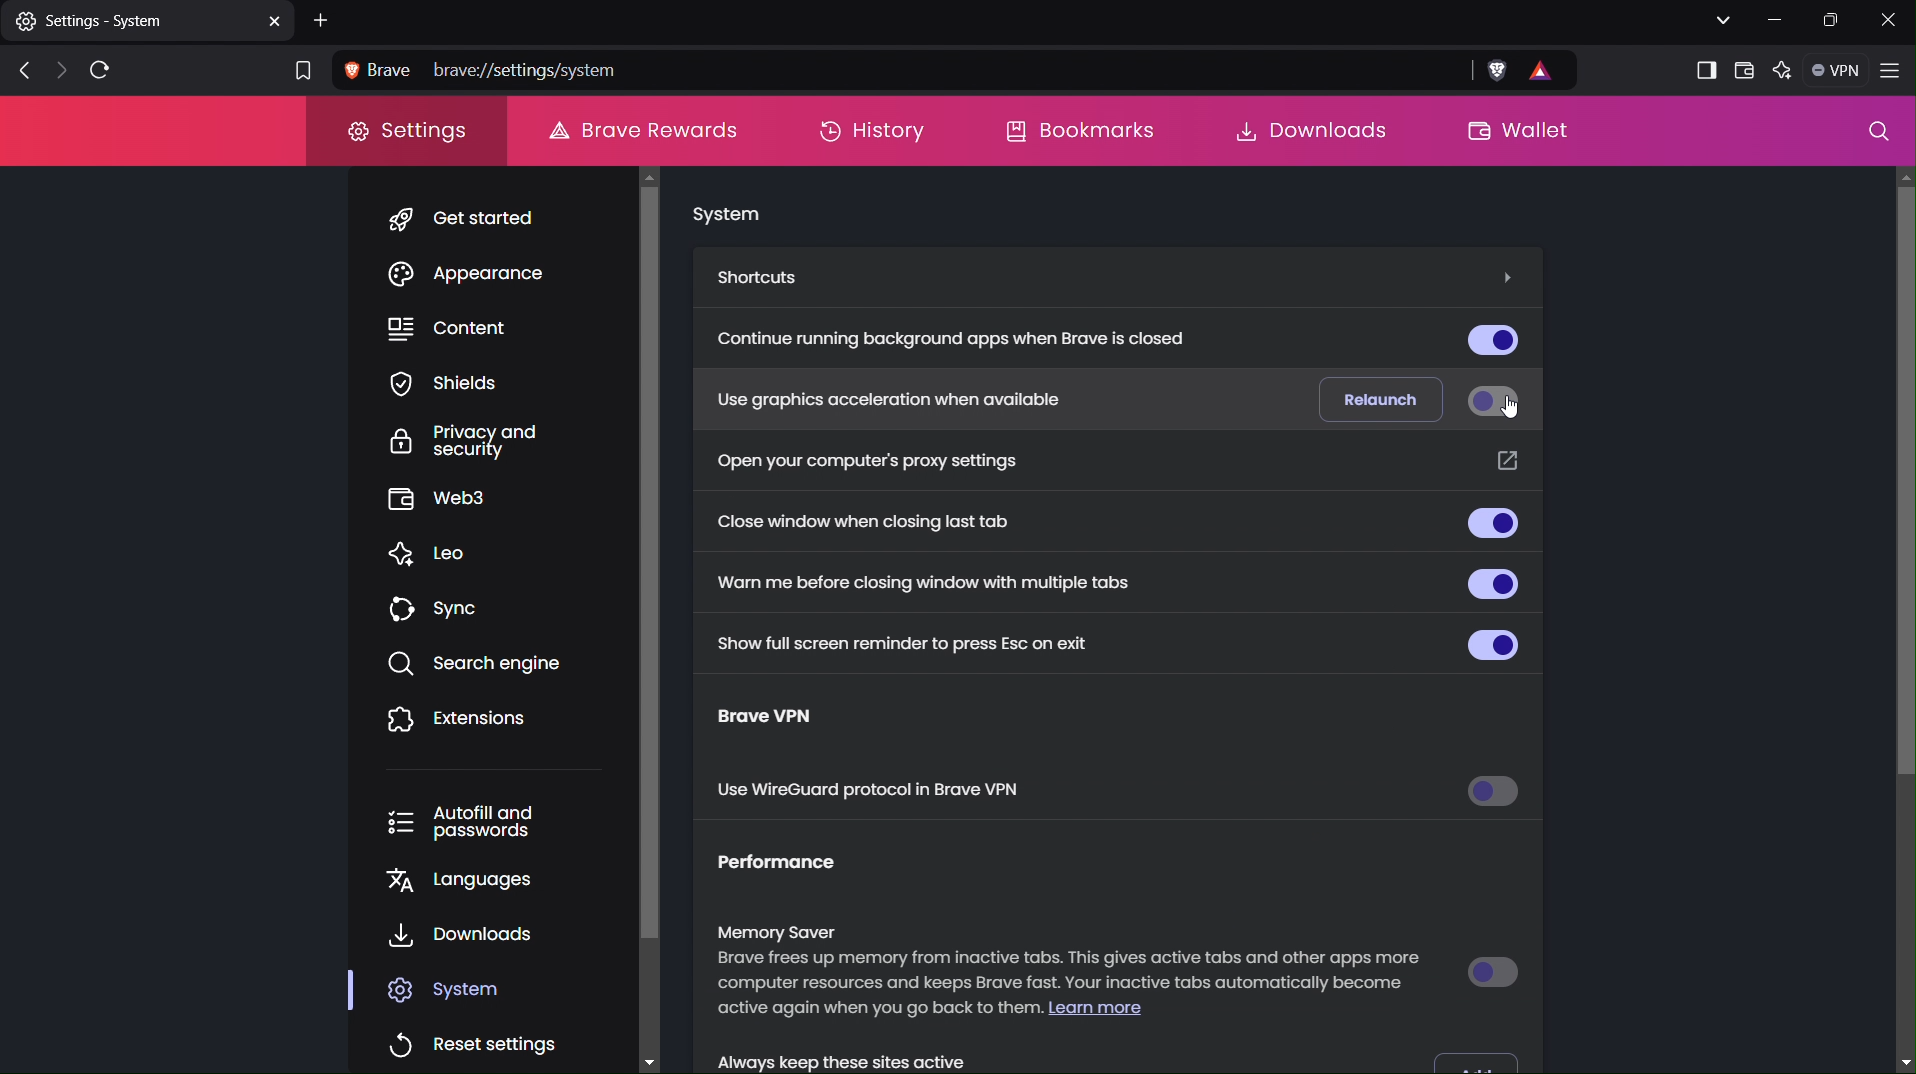 The height and width of the screenshot is (1074, 1916). What do you see at coordinates (663, 615) in the screenshot?
I see `Scrollbar` at bounding box center [663, 615].